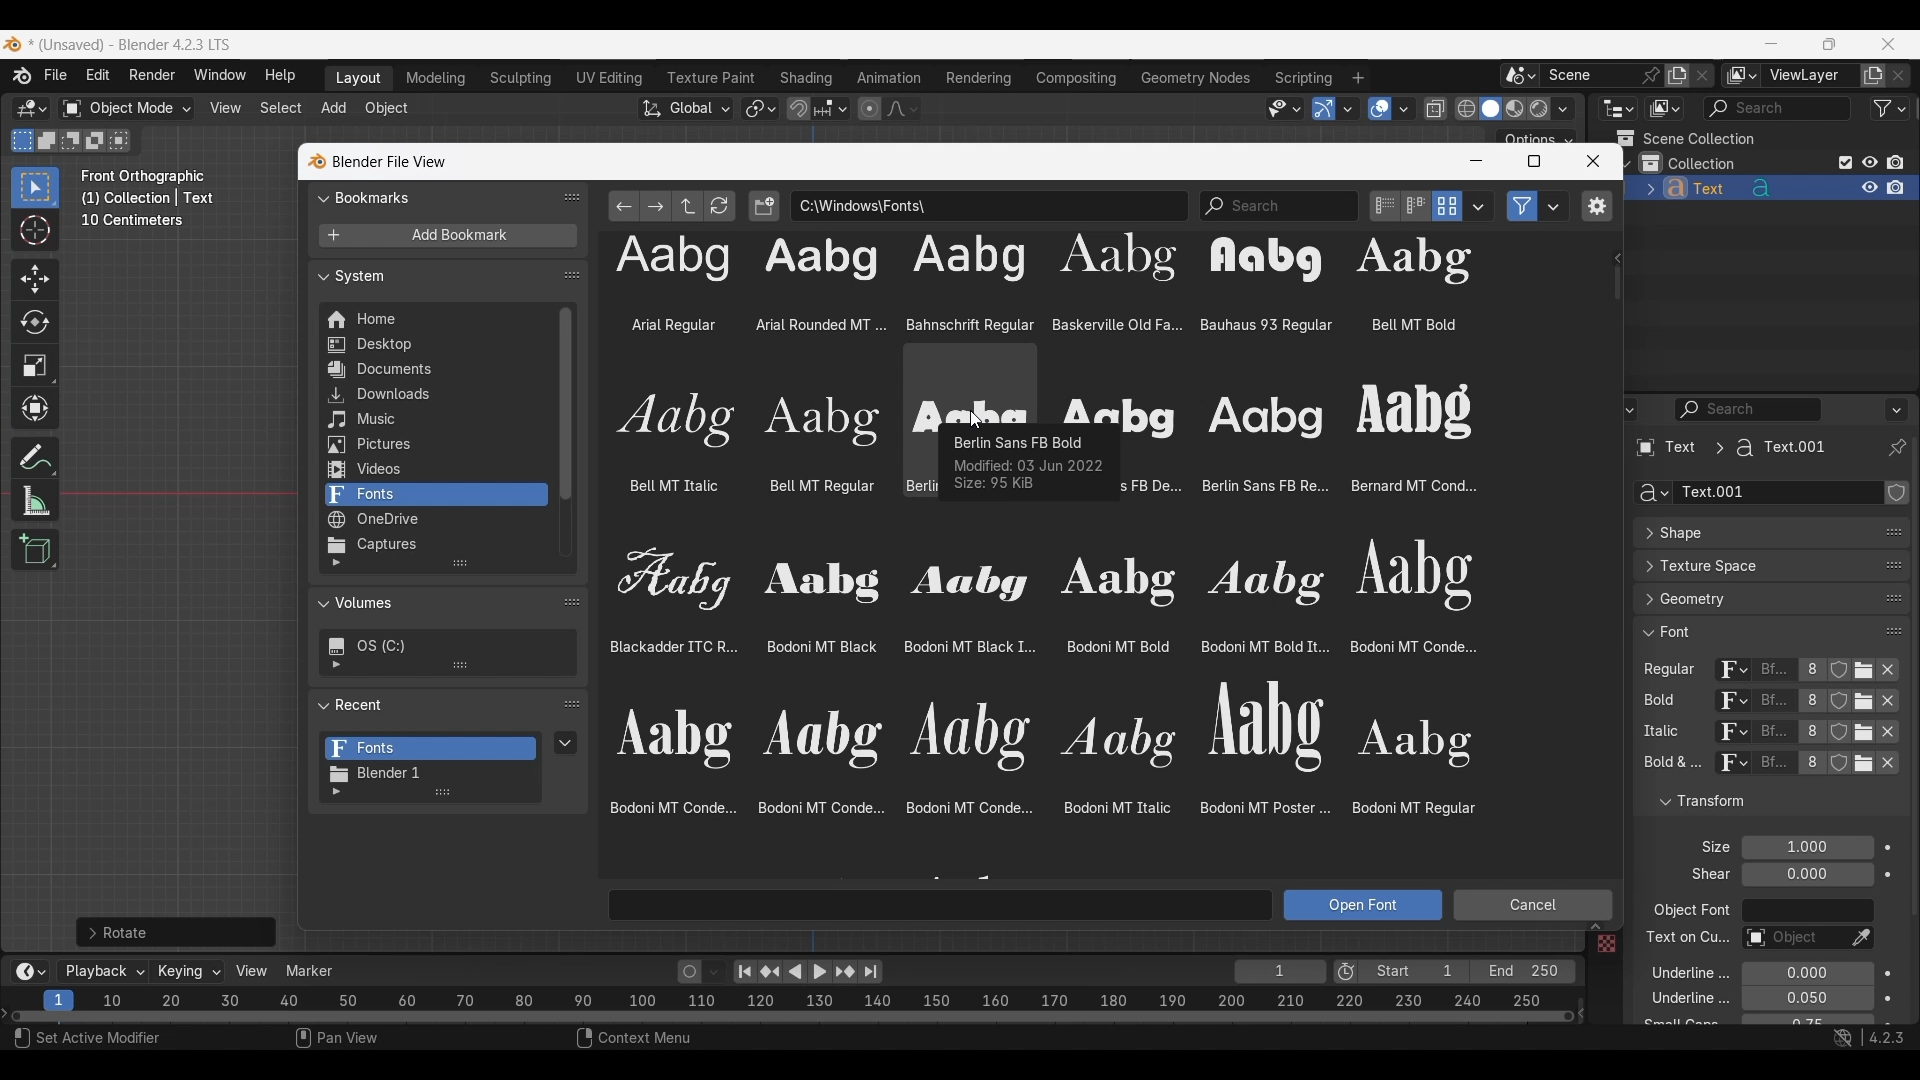 This screenshot has height=1080, width=1920. I want to click on Medeling workspace, so click(436, 79).